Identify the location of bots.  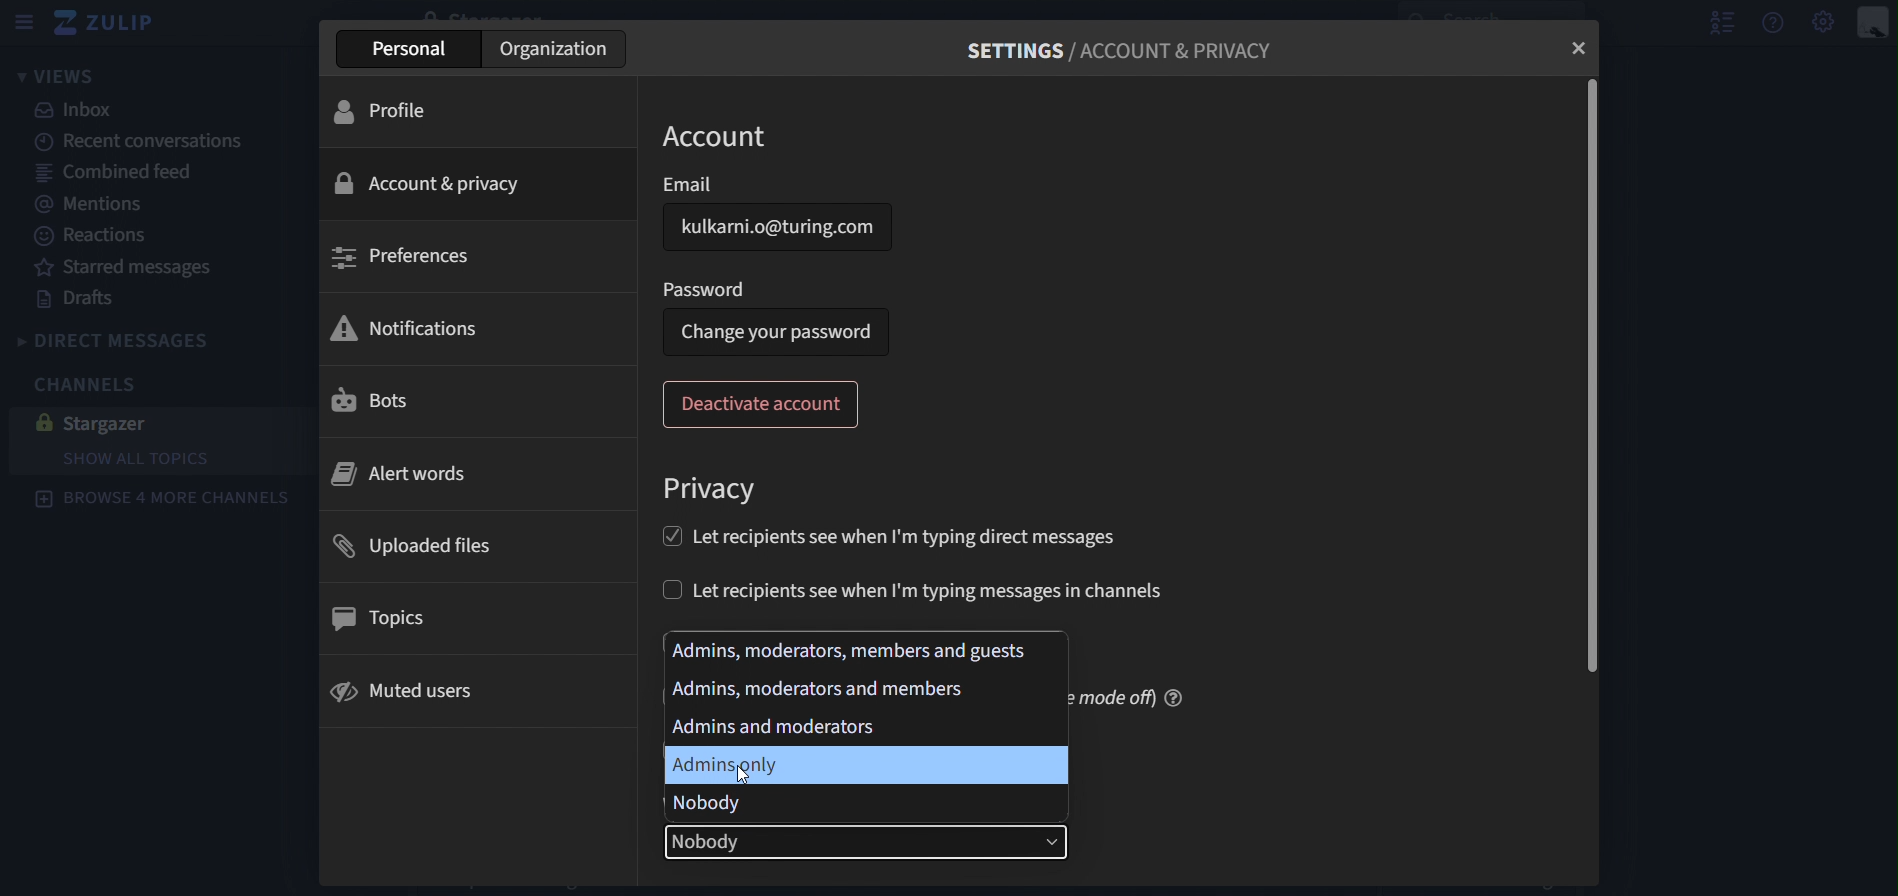
(378, 398).